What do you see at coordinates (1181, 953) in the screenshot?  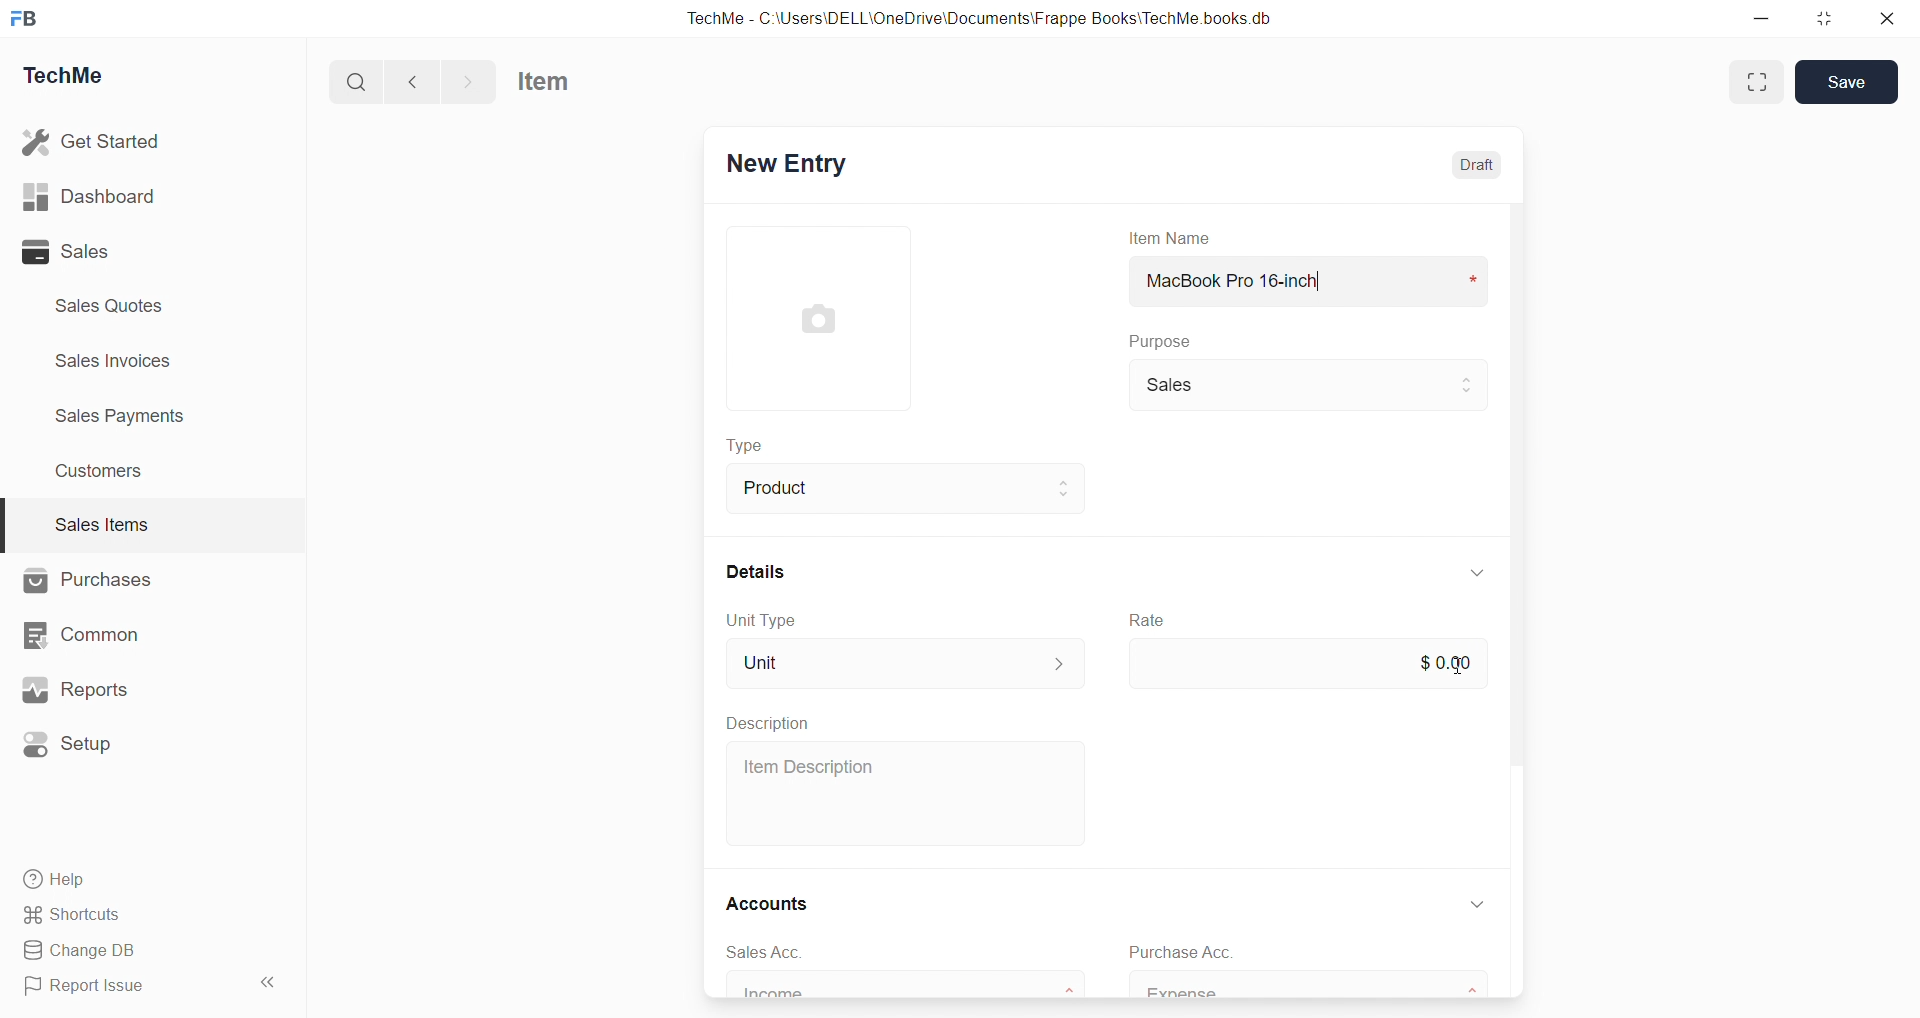 I see `Purchase Acc` at bounding box center [1181, 953].